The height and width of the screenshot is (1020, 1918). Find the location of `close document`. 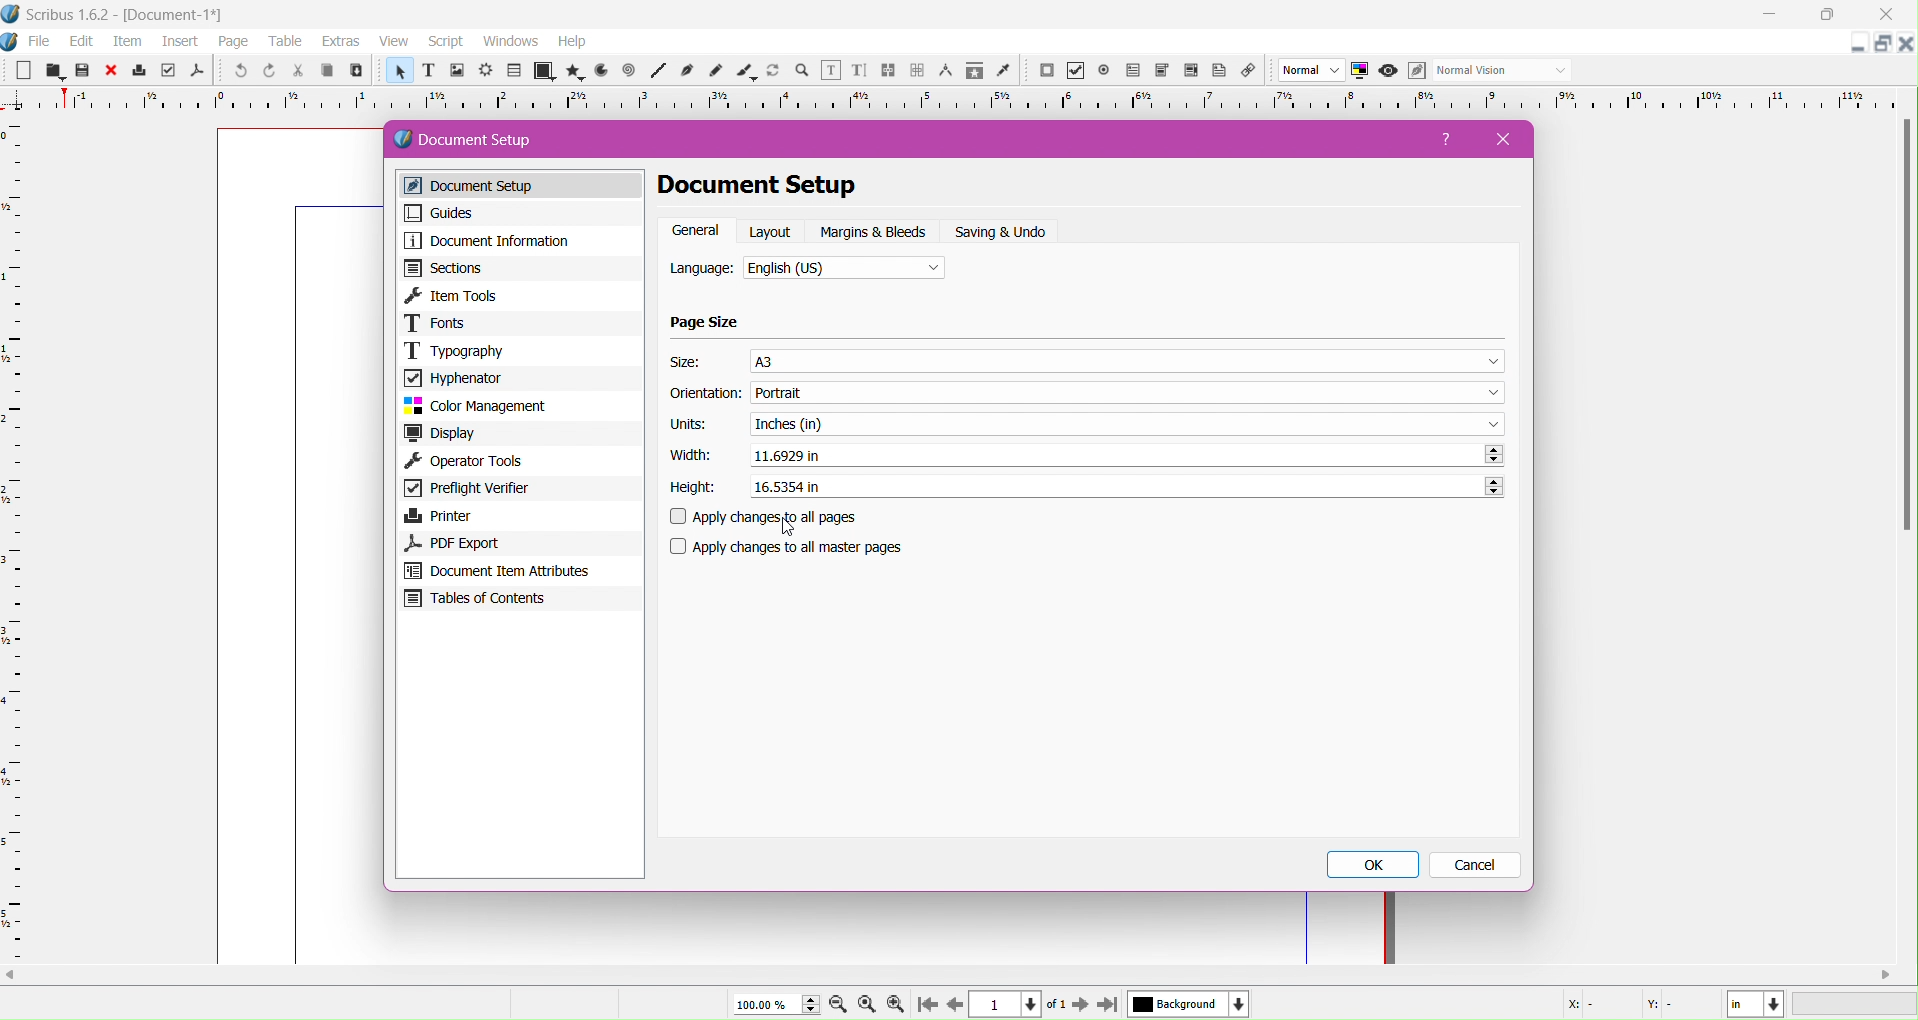

close document is located at coordinates (1906, 44).